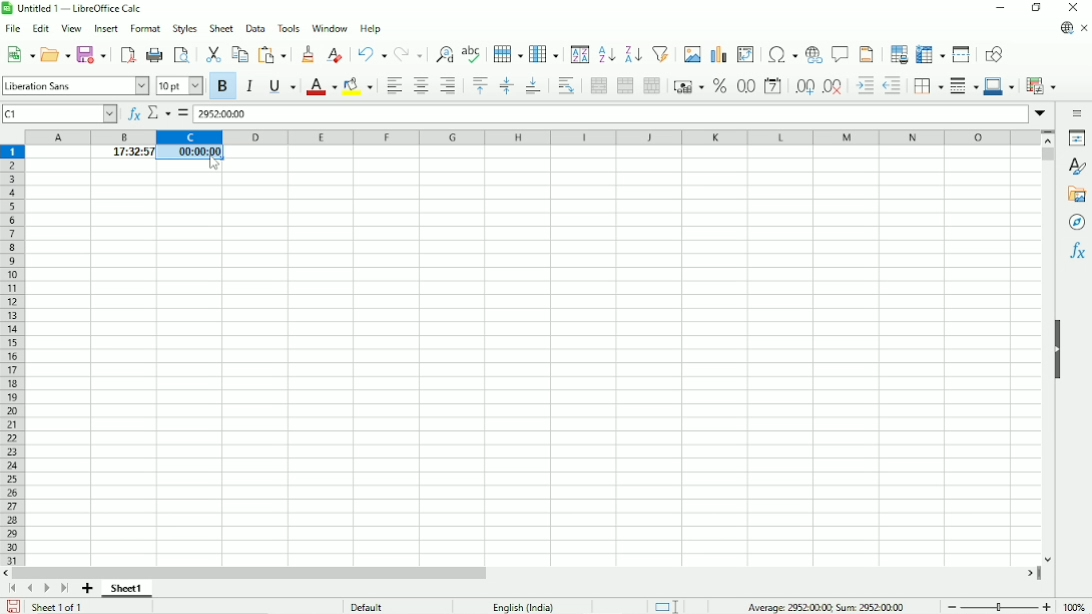 The image size is (1092, 614). I want to click on Scroll to first sheet, so click(15, 590).